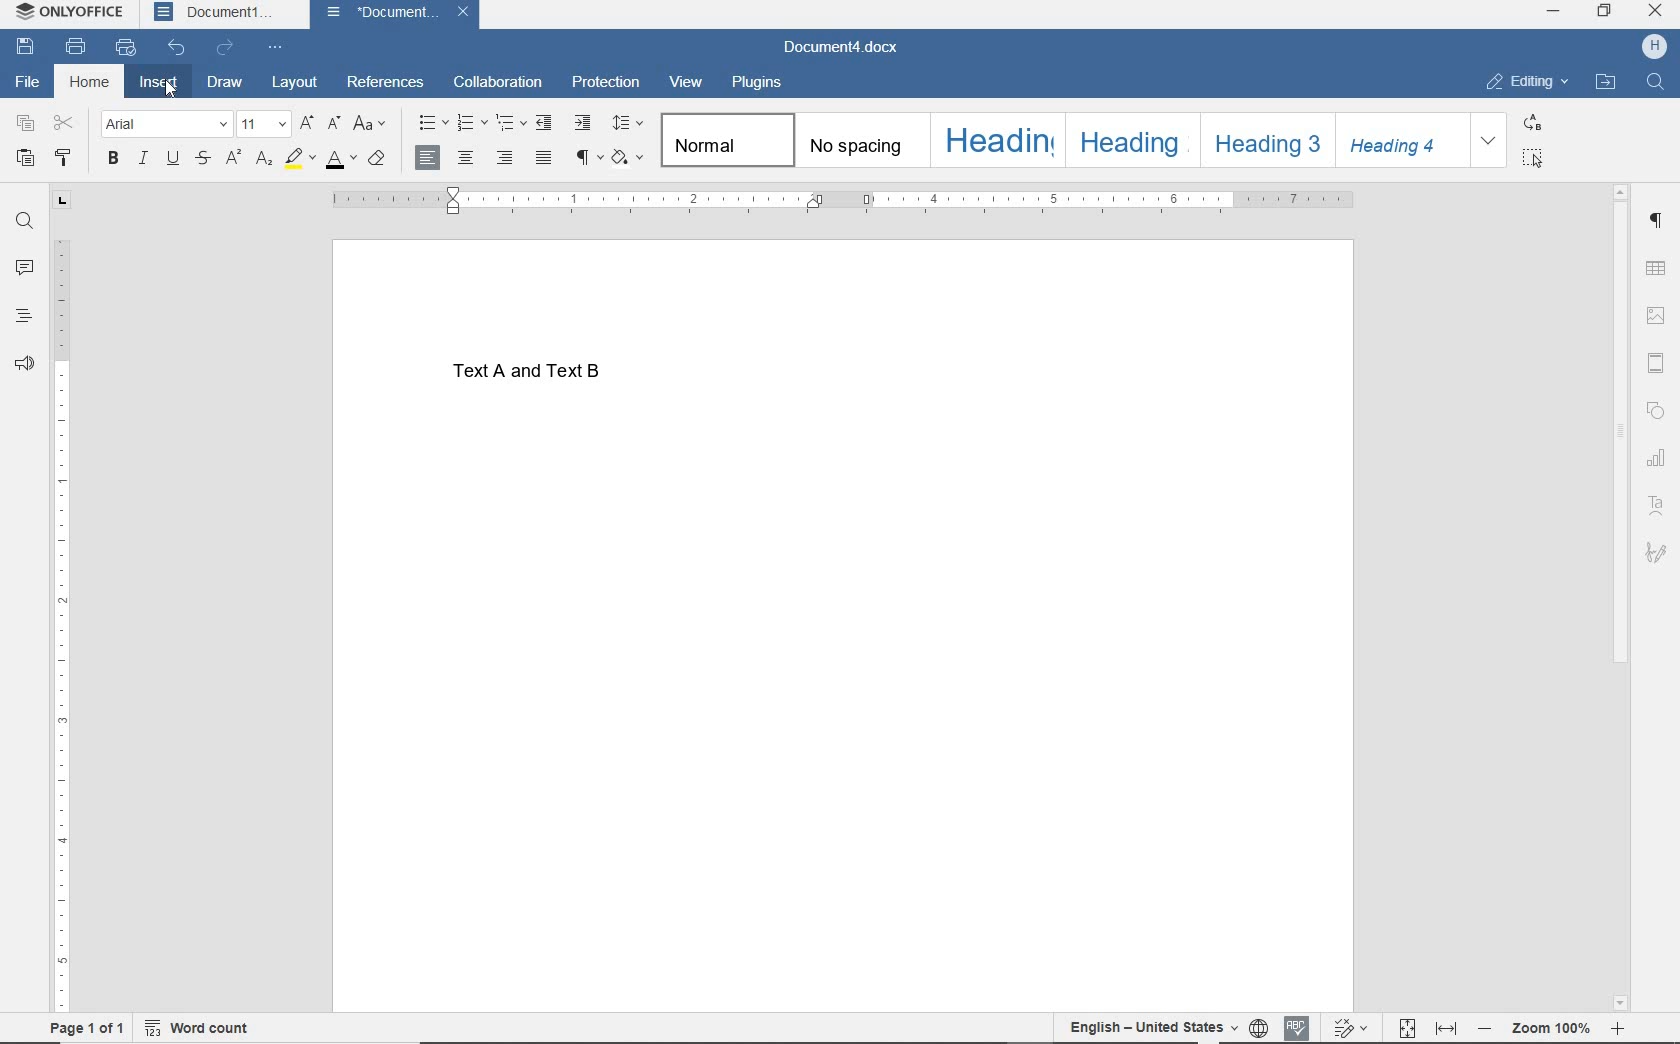 The image size is (1680, 1044). Describe the element at coordinates (202, 160) in the screenshot. I see `STRIKETHROUGH` at that location.